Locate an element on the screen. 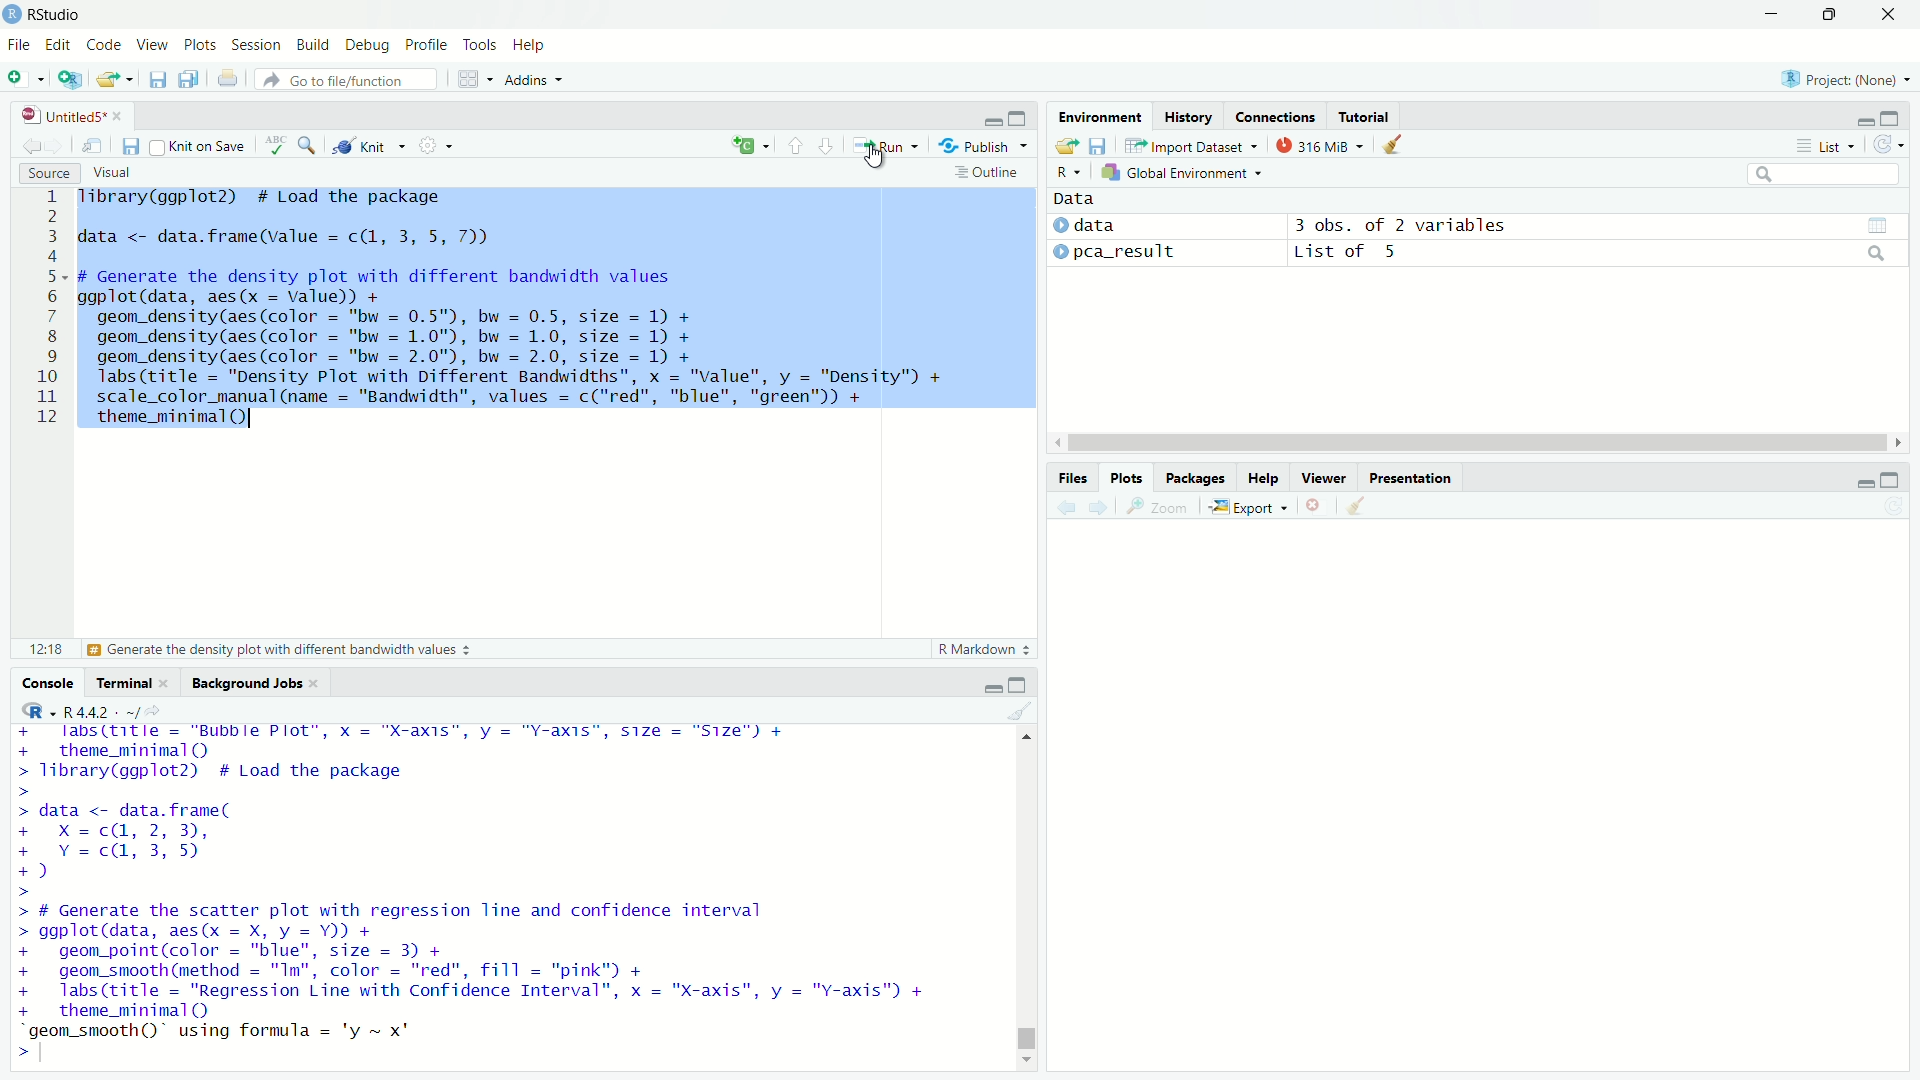 This screenshot has height=1080, width=1920. Outline is located at coordinates (991, 172).